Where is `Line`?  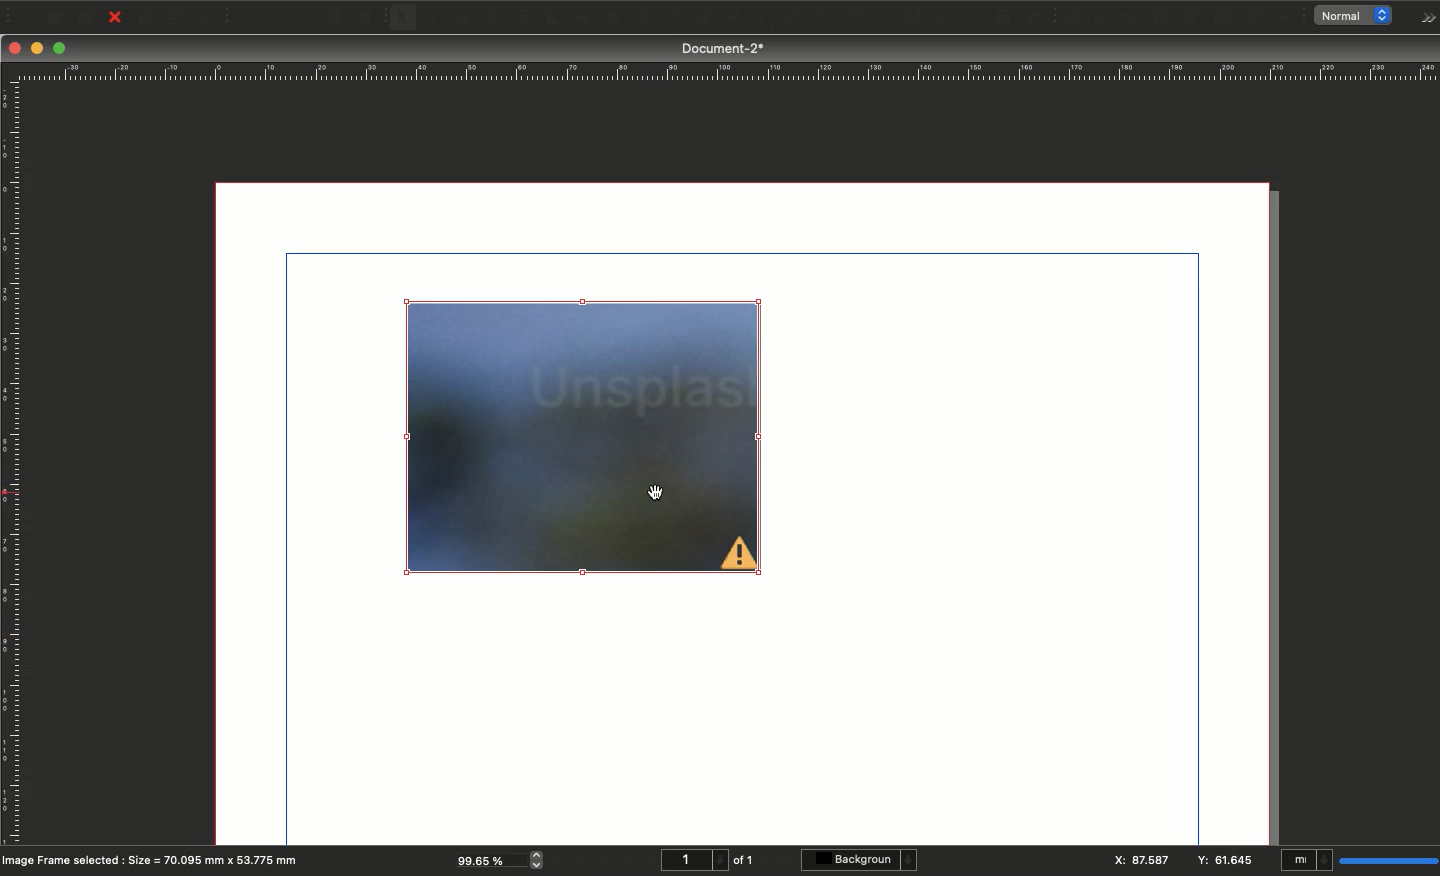
Line is located at coordinates (671, 19).